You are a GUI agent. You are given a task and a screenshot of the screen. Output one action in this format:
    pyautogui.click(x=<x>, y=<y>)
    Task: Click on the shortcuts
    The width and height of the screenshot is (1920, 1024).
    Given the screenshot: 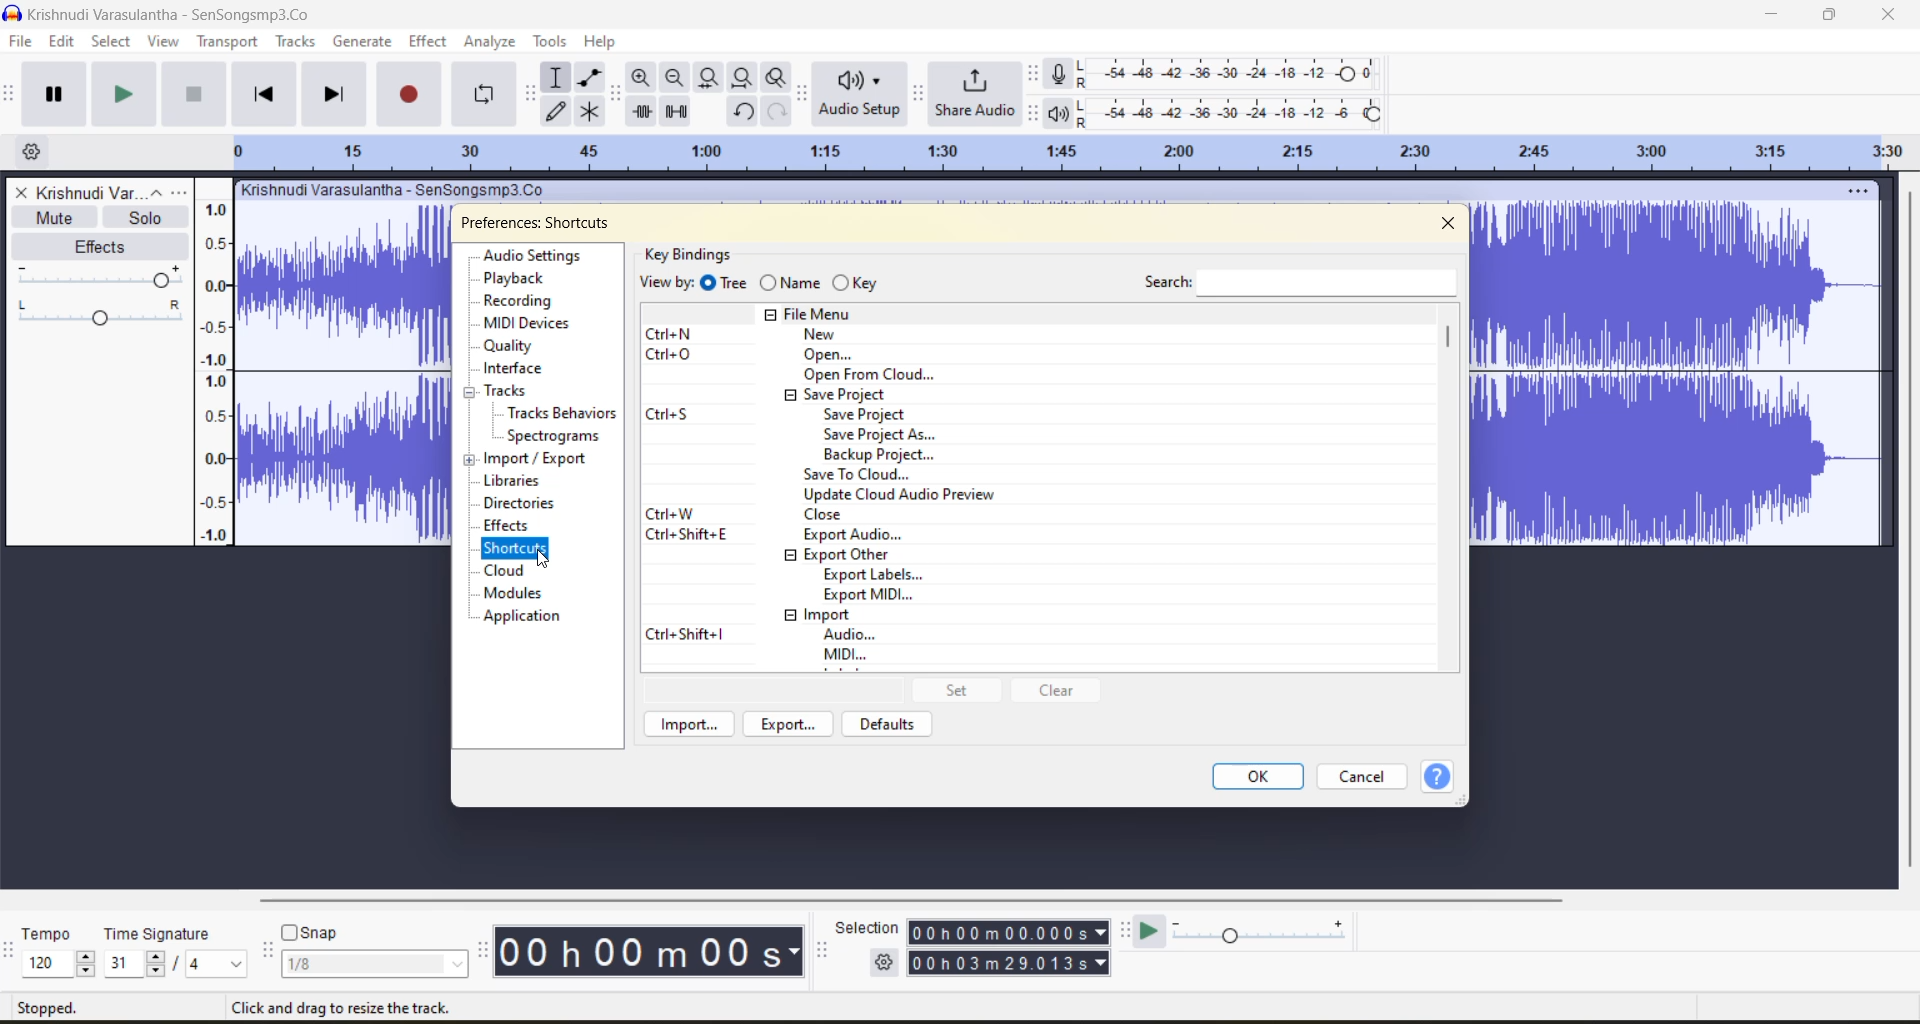 What is the action you would take?
    pyautogui.click(x=533, y=549)
    